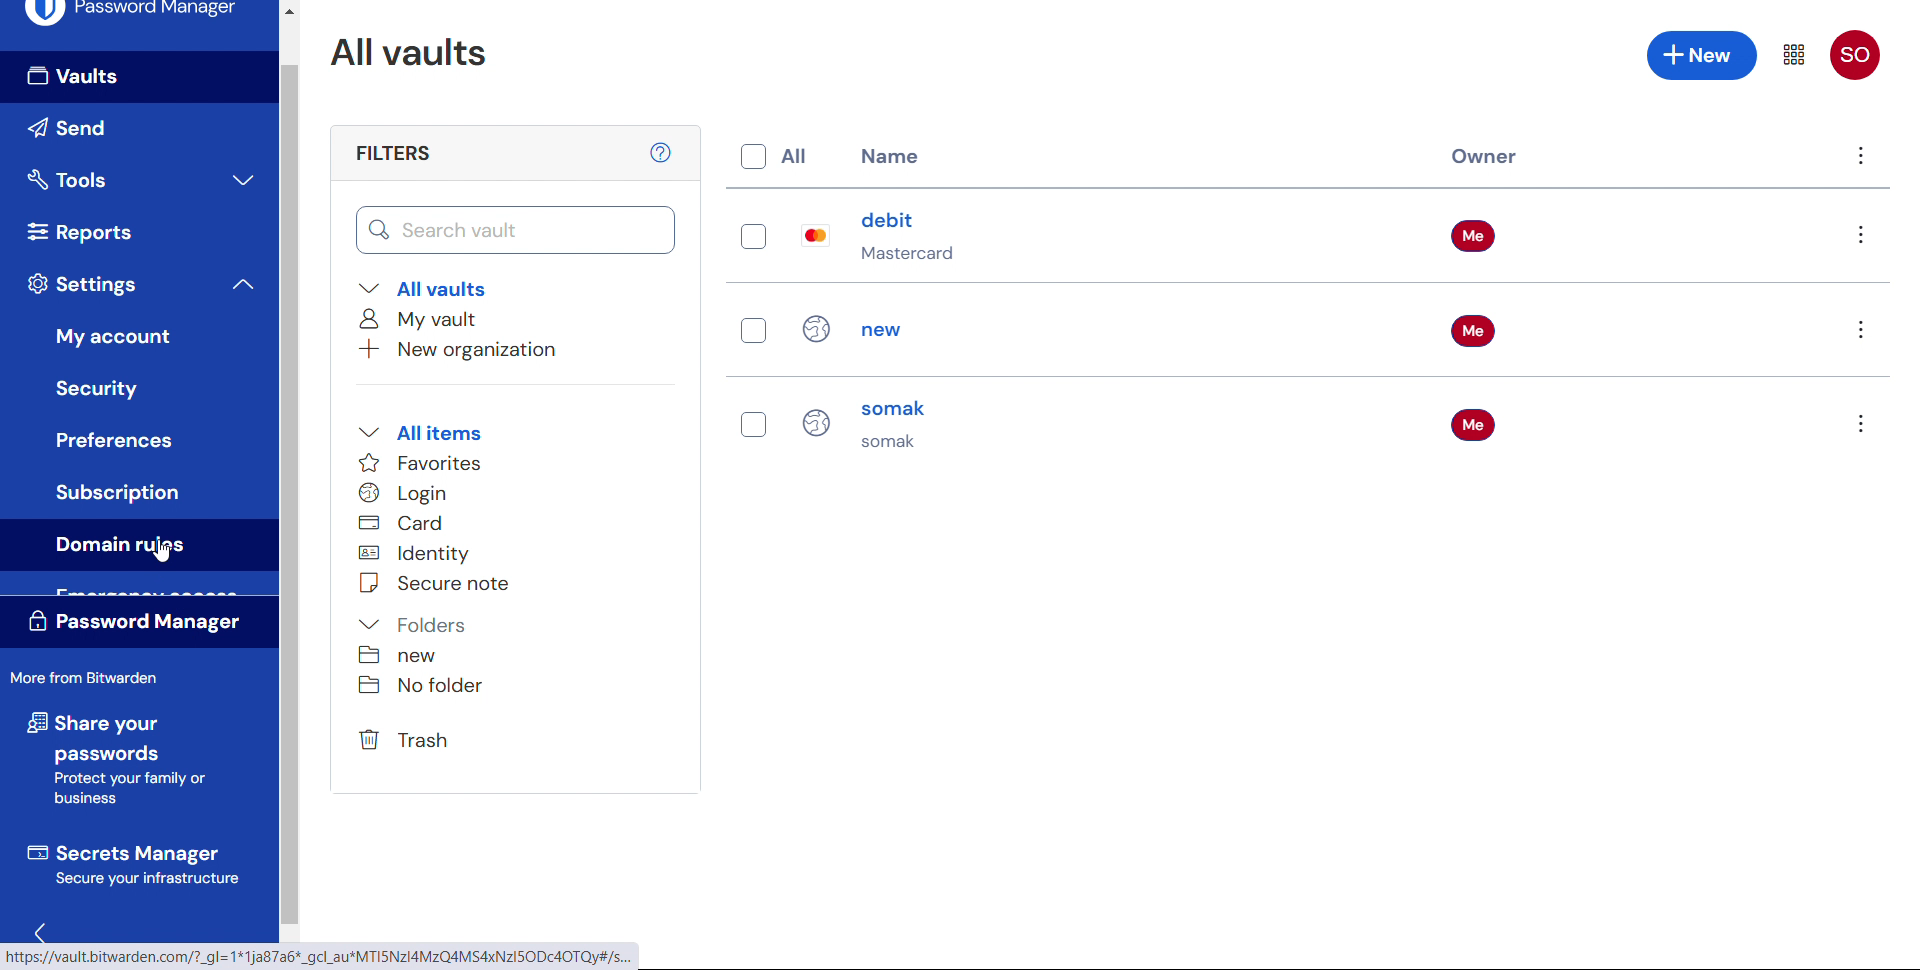  What do you see at coordinates (1860, 235) in the screenshot?
I see `Options for entry "debit"` at bounding box center [1860, 235].